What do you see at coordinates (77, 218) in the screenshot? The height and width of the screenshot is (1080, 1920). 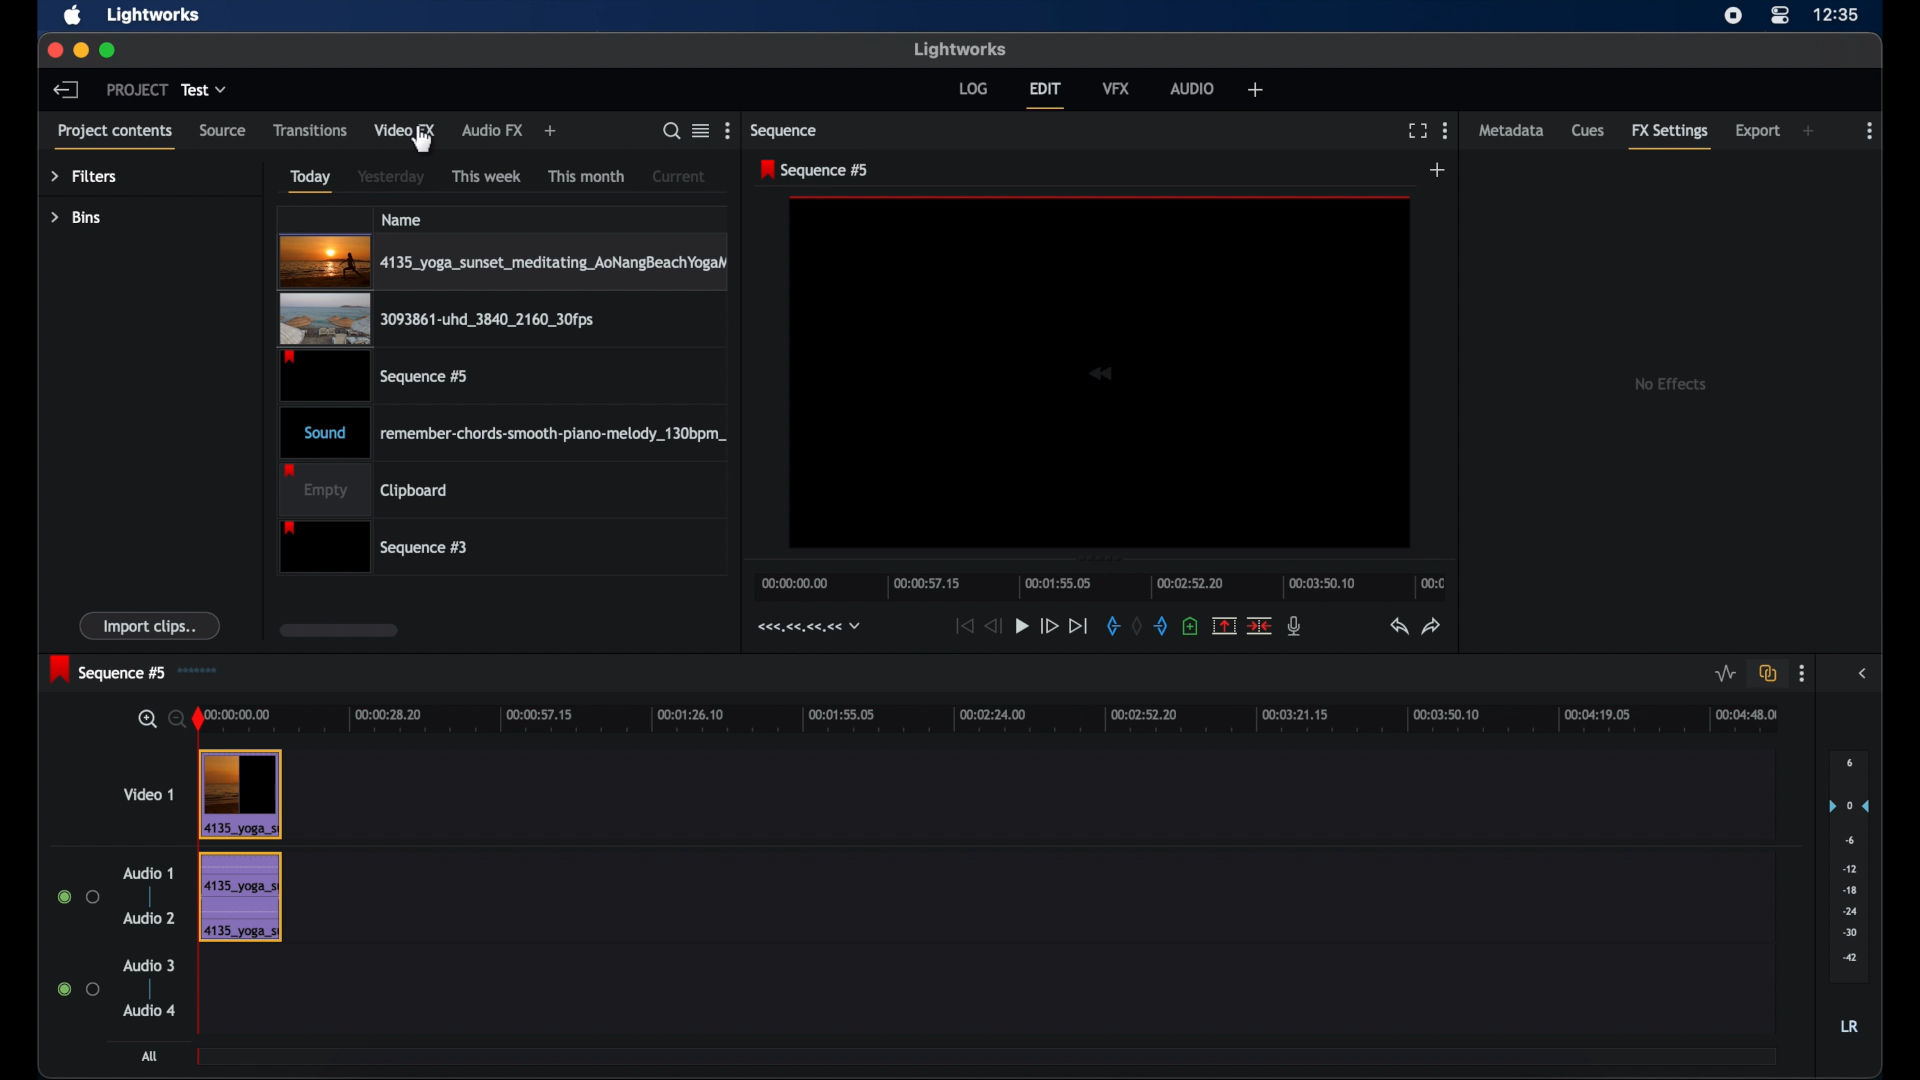 I see `bins` at bounding box center [77, 218].